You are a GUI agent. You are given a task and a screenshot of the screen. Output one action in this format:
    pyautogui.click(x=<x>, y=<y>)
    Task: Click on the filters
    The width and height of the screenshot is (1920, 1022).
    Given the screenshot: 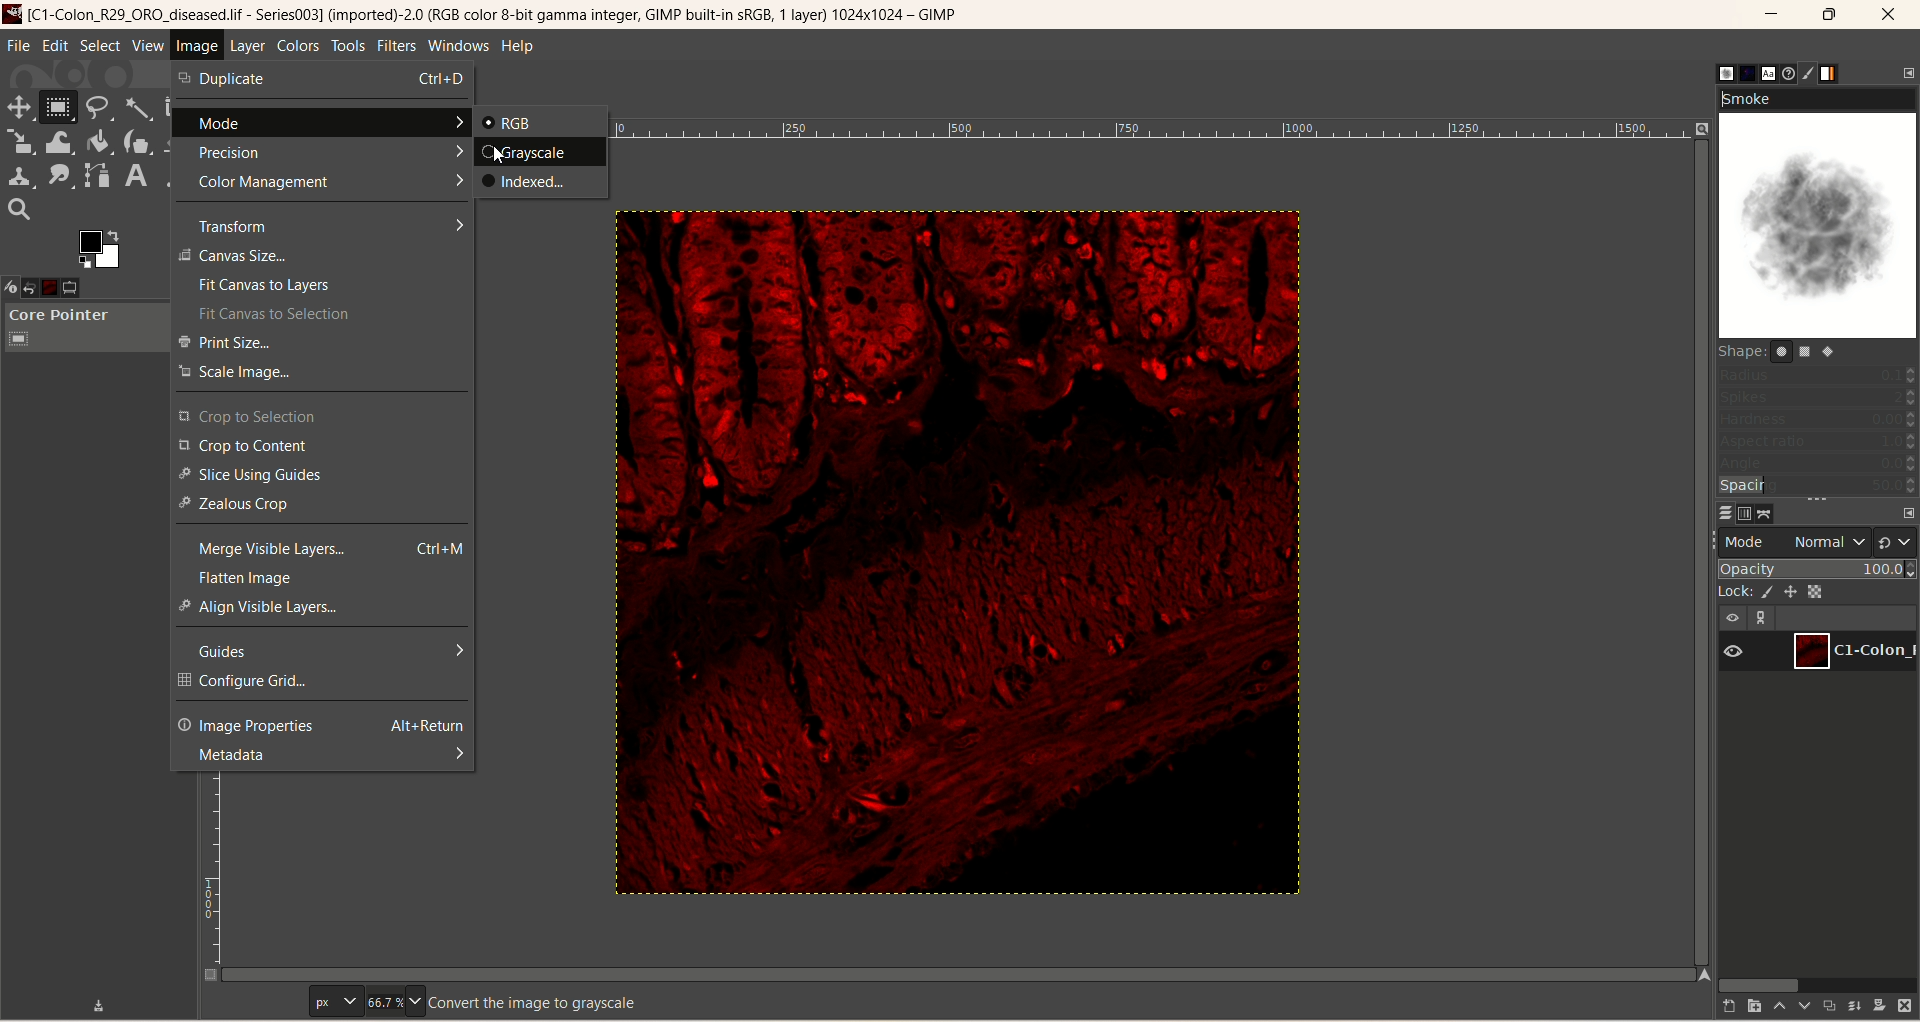 What is the action you would take?
    pyautogui.click(x=397, y=46)
    